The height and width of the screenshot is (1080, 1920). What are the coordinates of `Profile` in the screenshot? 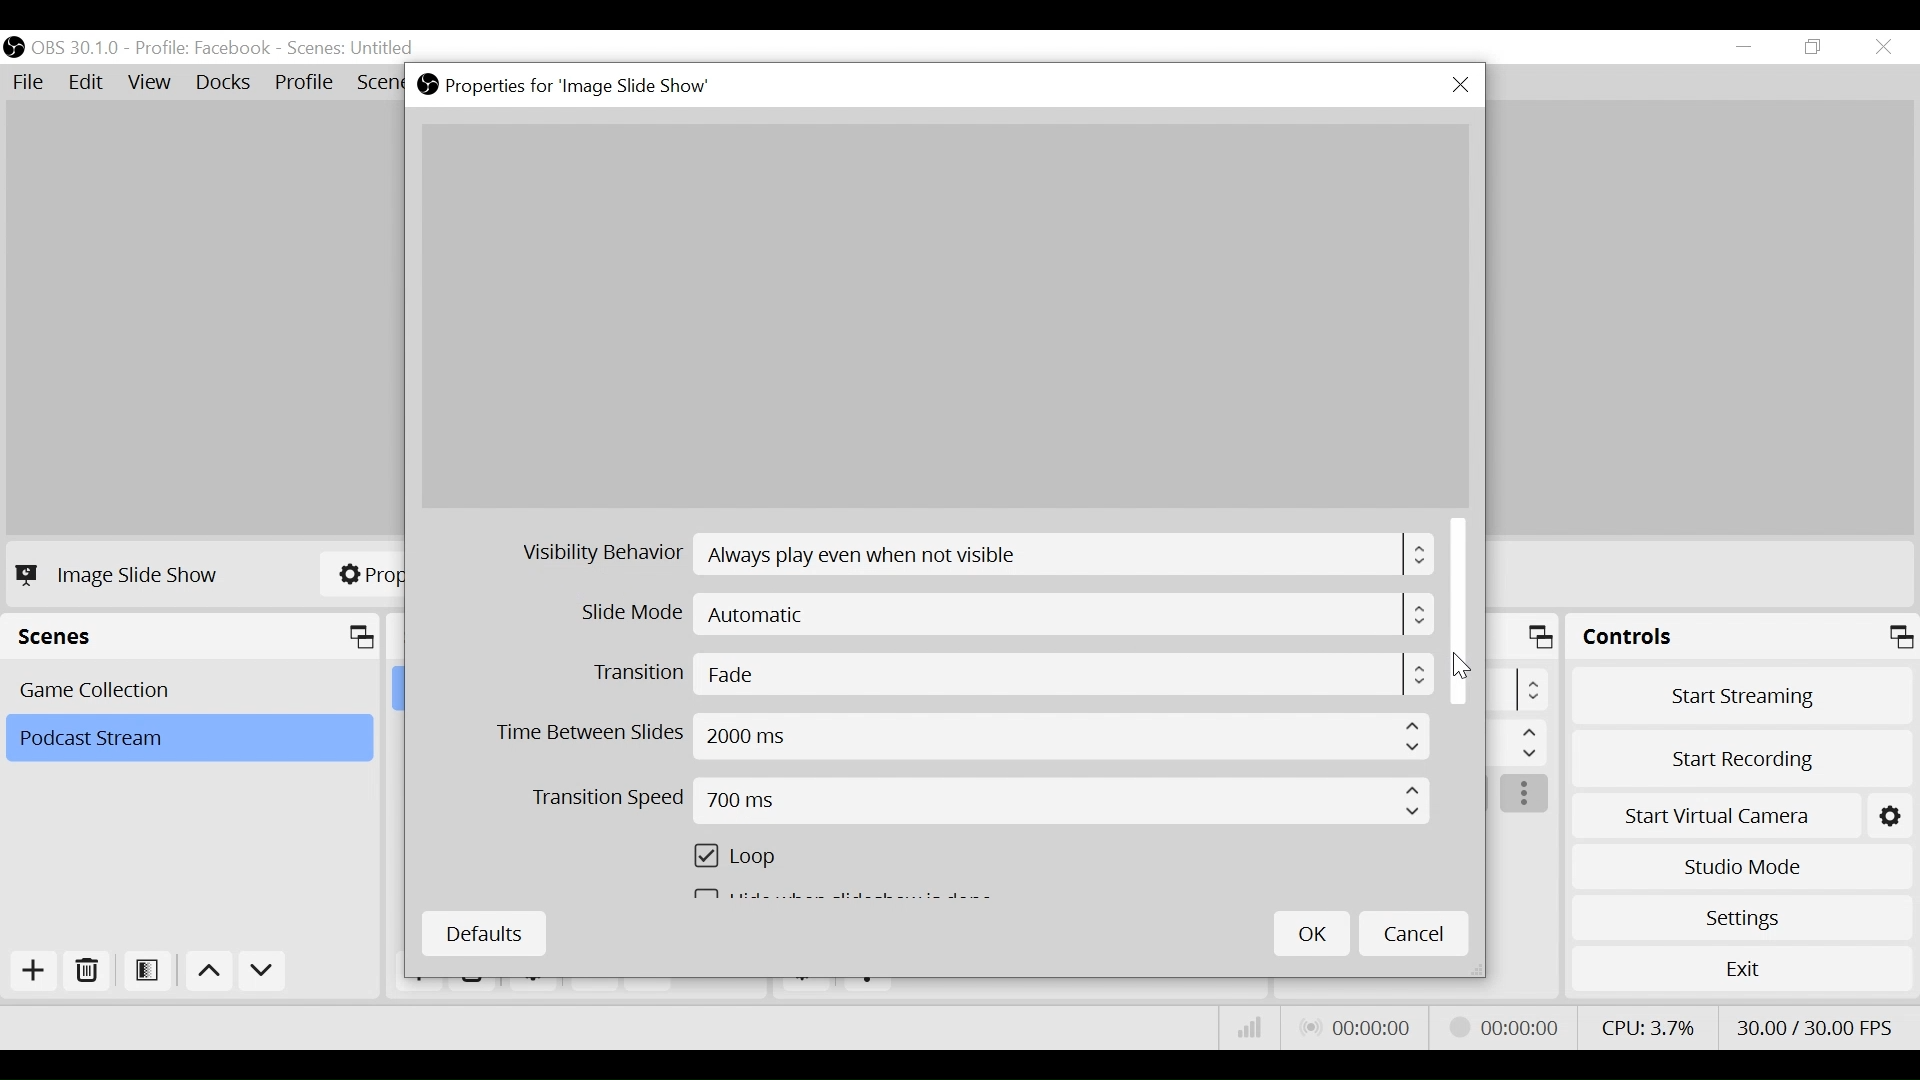 It's located at (305, 84).